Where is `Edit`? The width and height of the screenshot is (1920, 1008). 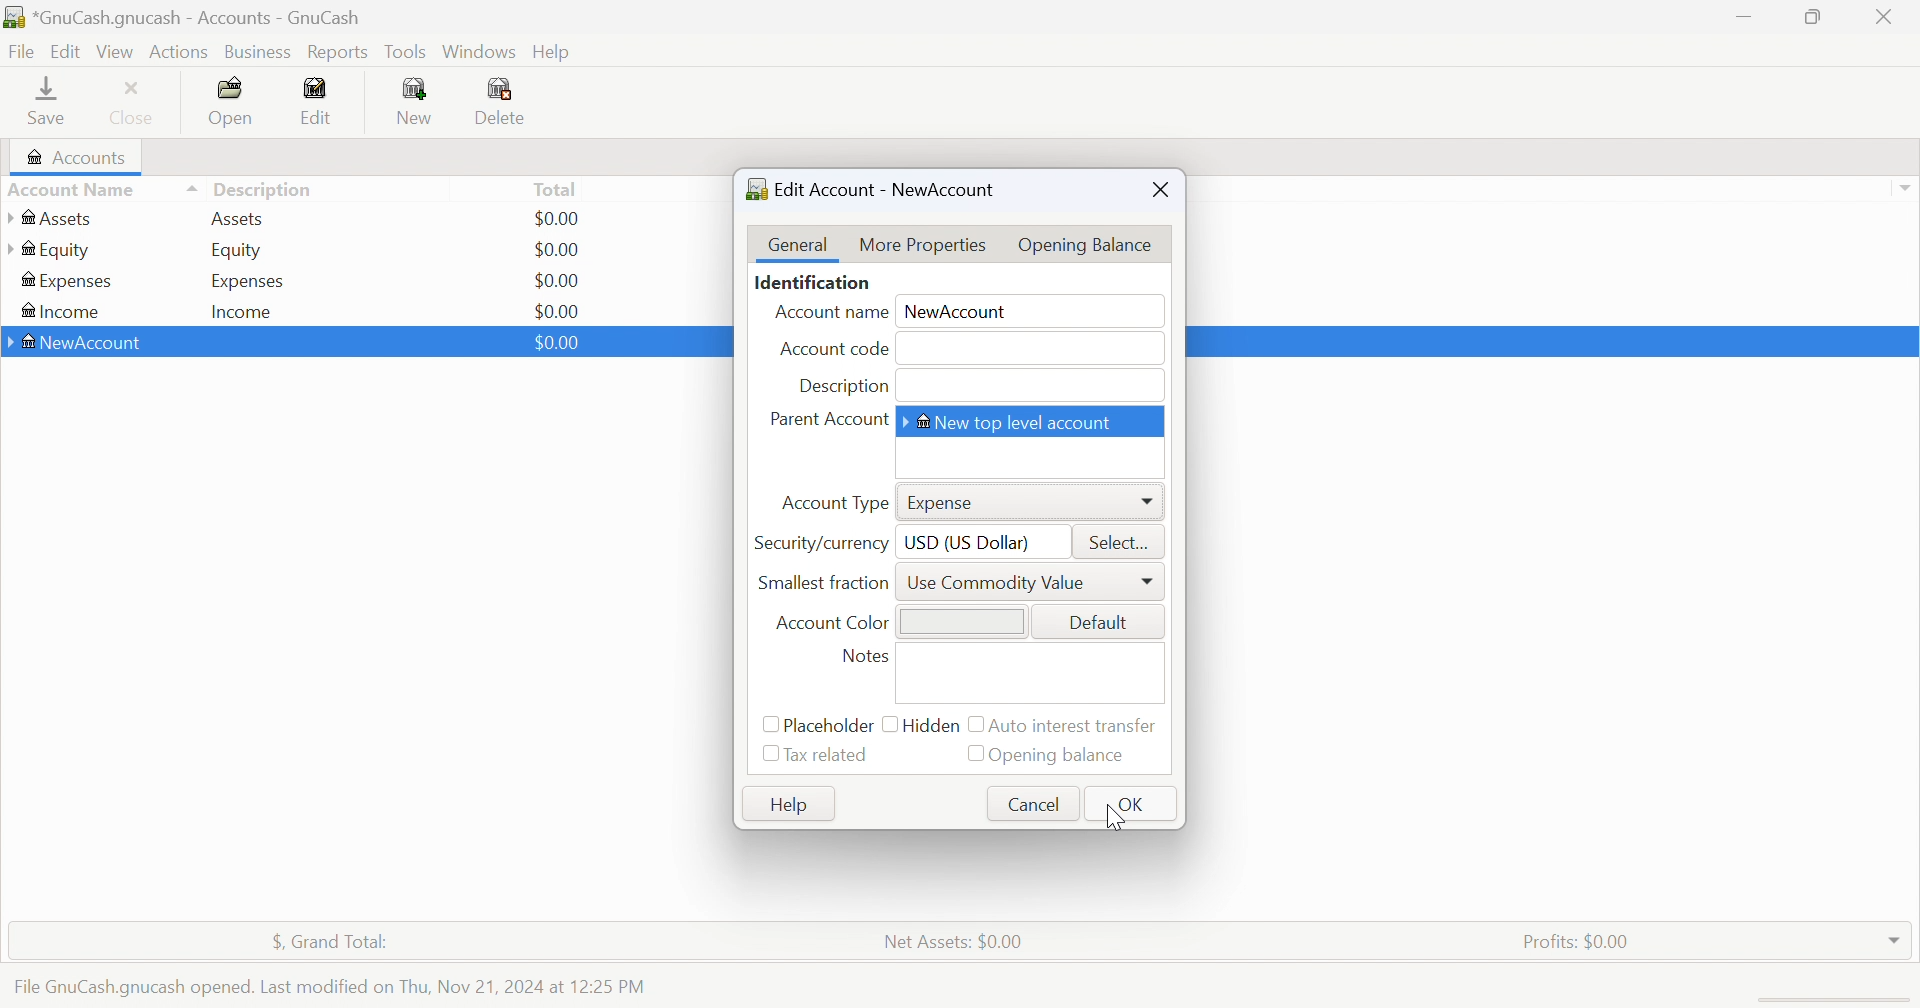 Edit is located at coordinates (316, 101).